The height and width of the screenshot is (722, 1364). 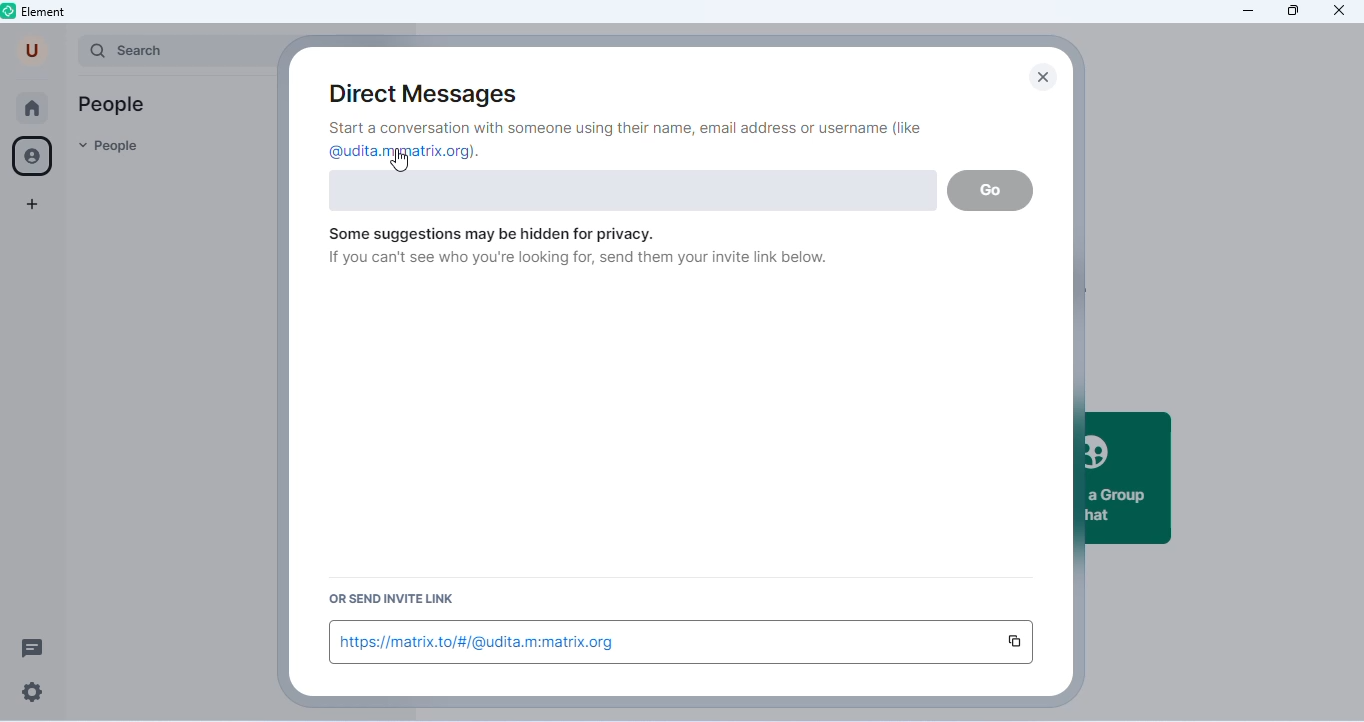 I want to click on account, so click(x=33, y=50).